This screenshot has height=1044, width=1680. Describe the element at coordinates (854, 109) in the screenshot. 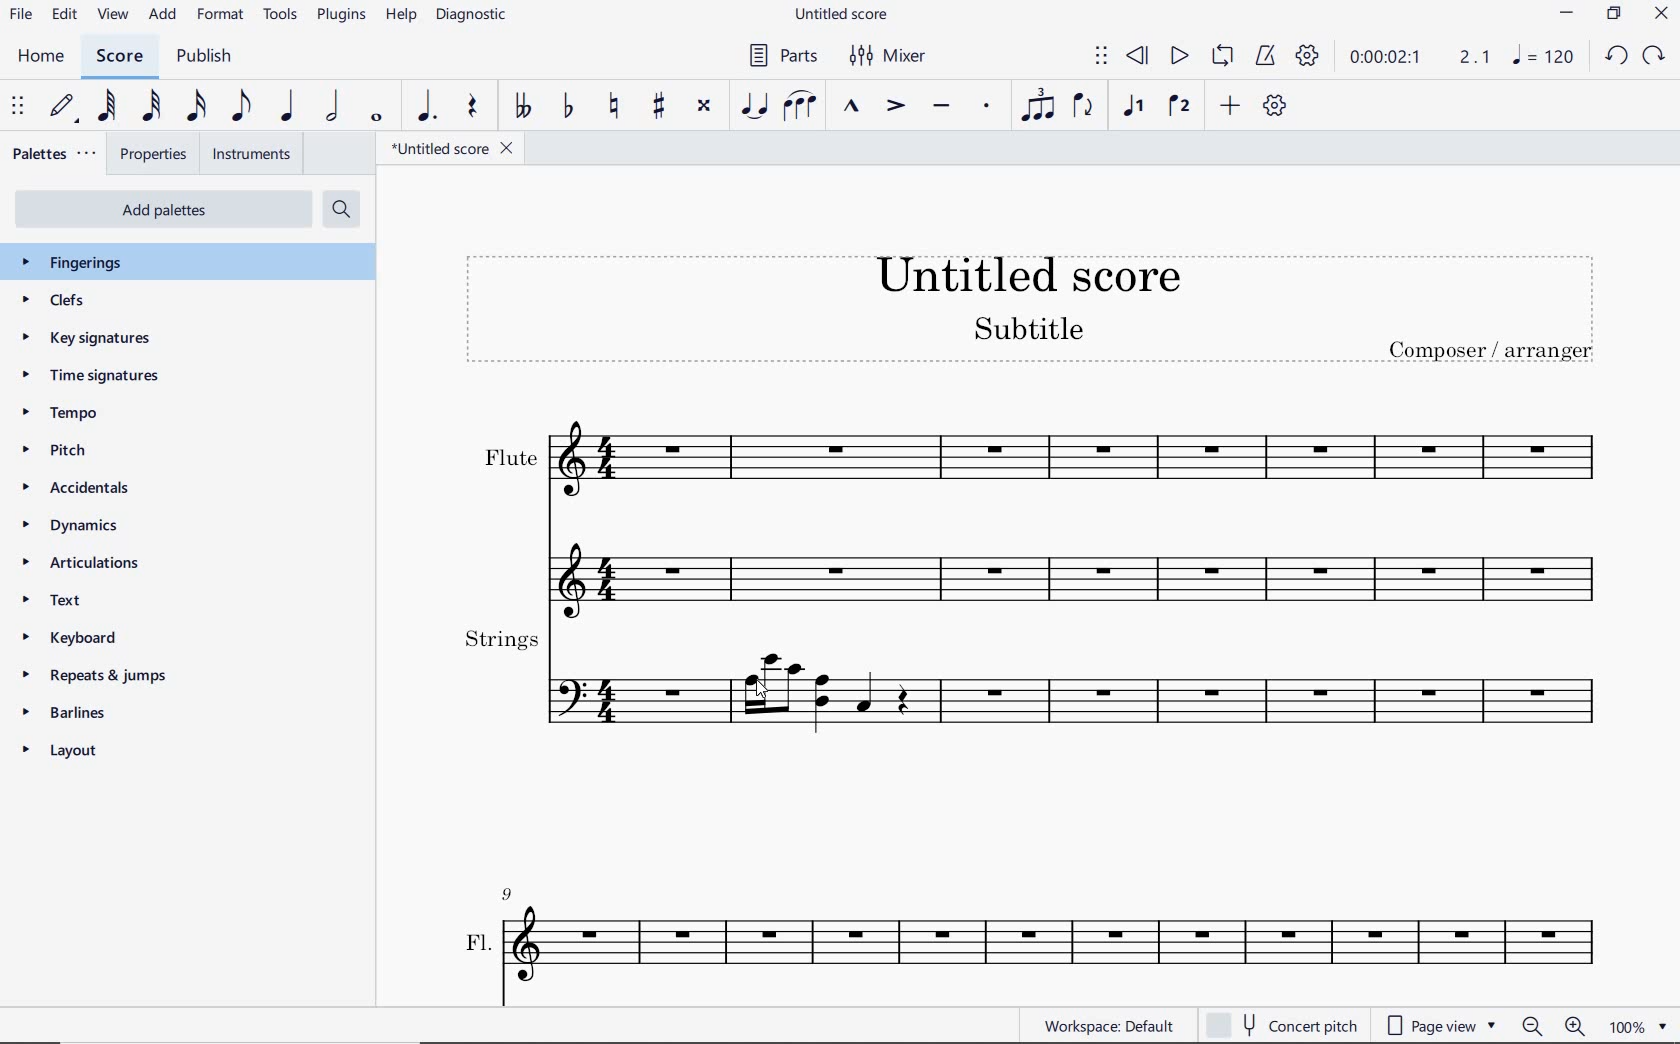

I see `marcato` at that location.